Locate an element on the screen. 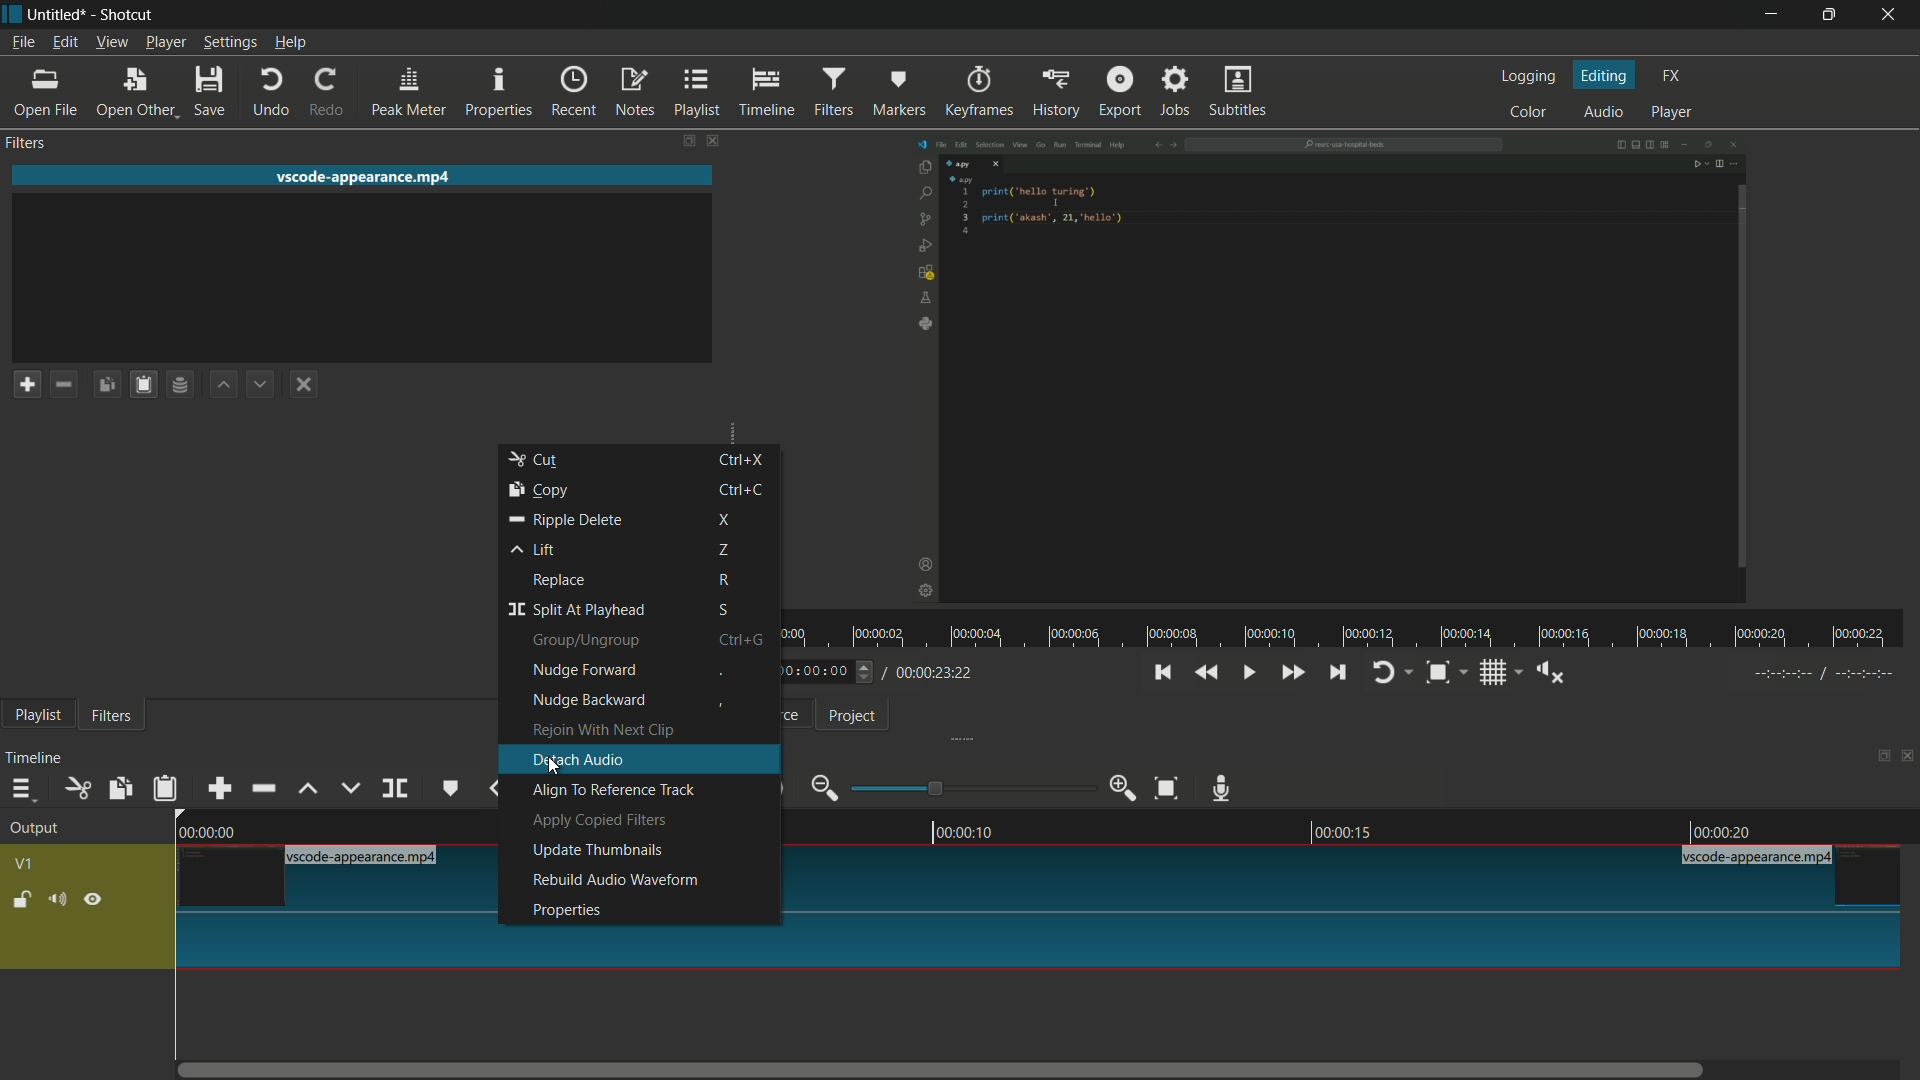 The image size is (1920, 1080). z is located at coordinates (735, 551).